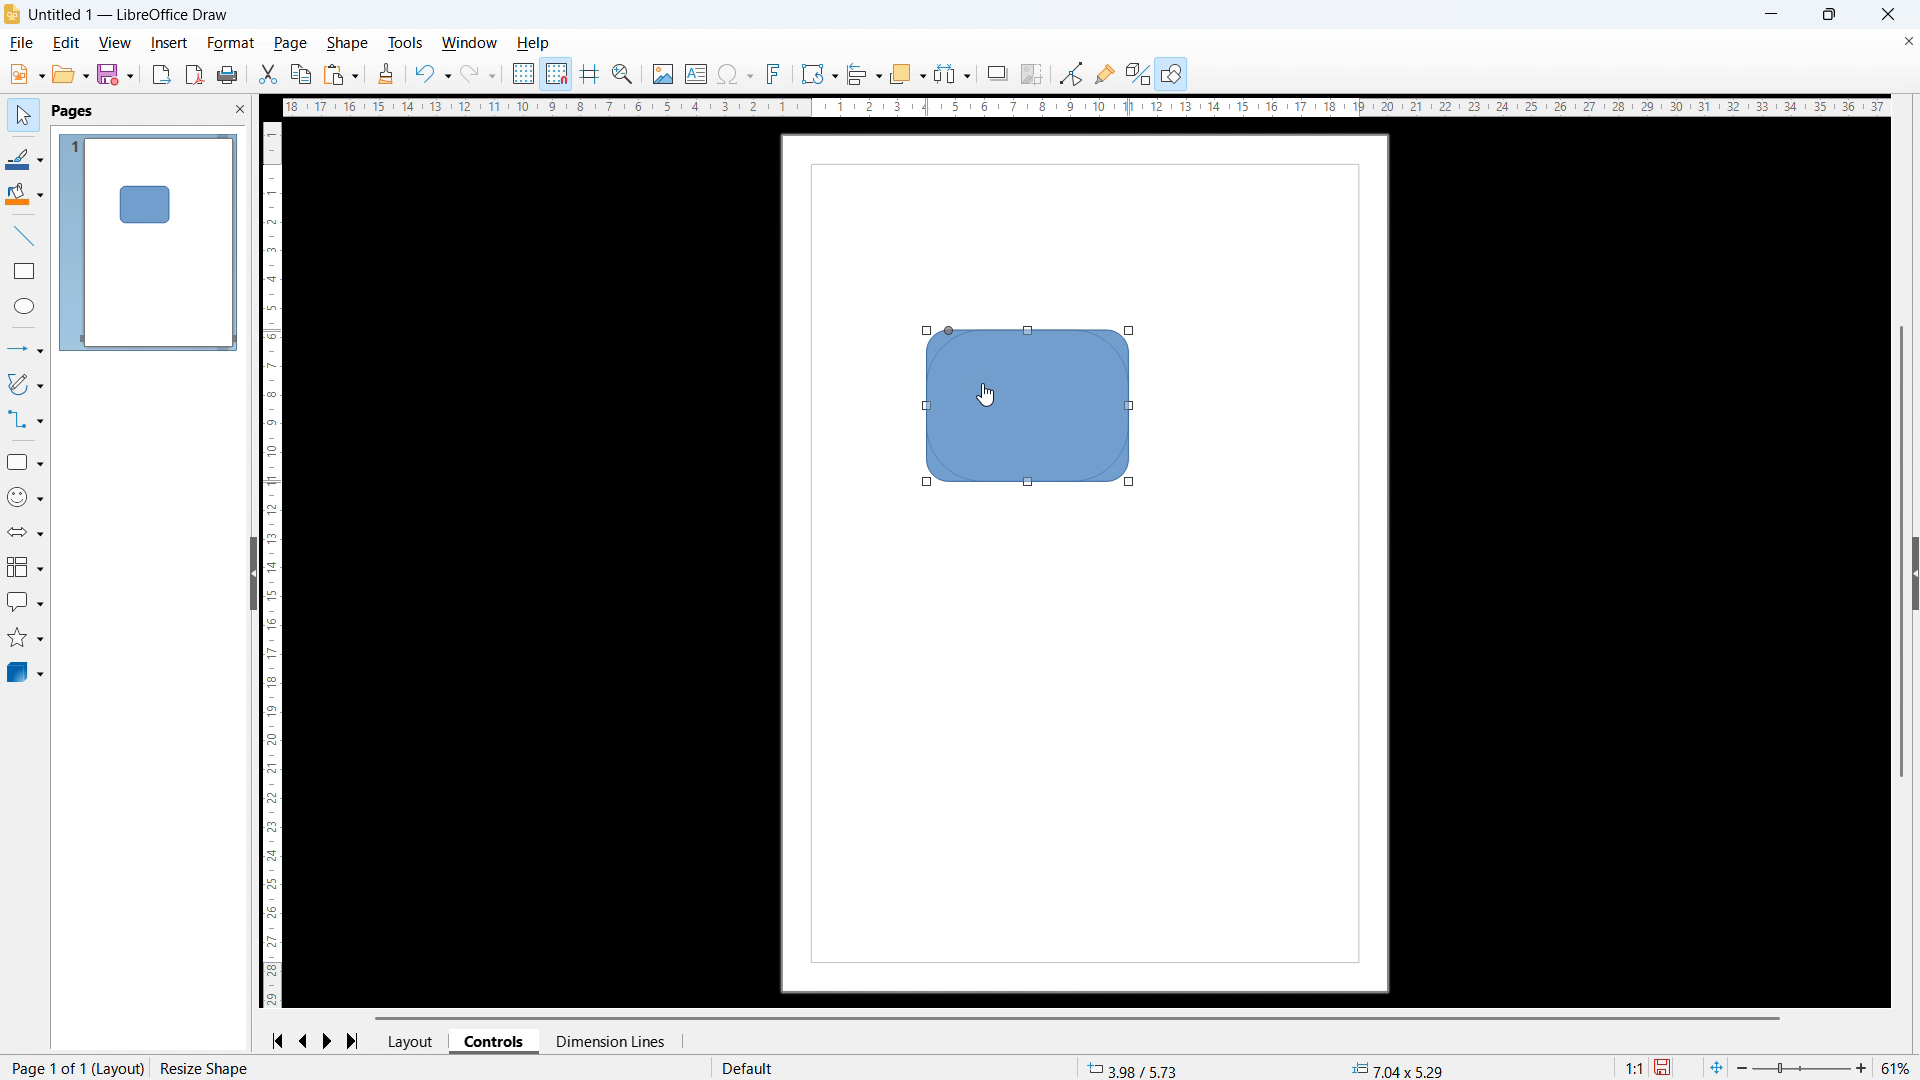 This screenshot has height=1080, width=1920. Describe the element at coordinates (300, 74) in the screenshot. I see `Copy ` at that location.